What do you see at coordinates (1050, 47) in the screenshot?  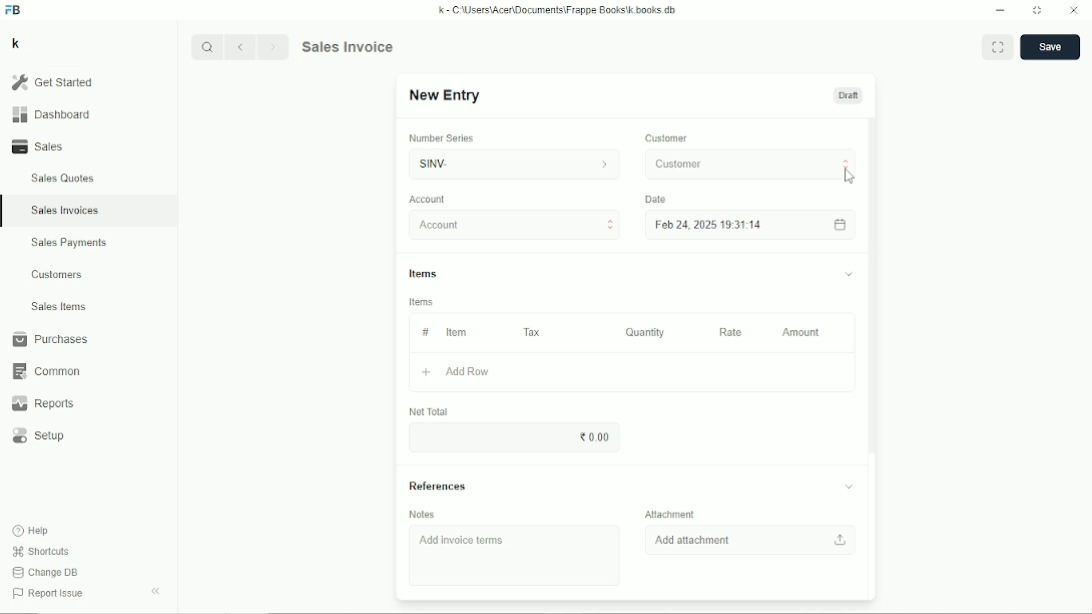 I see `Save` at bounding box center [1050, 47].